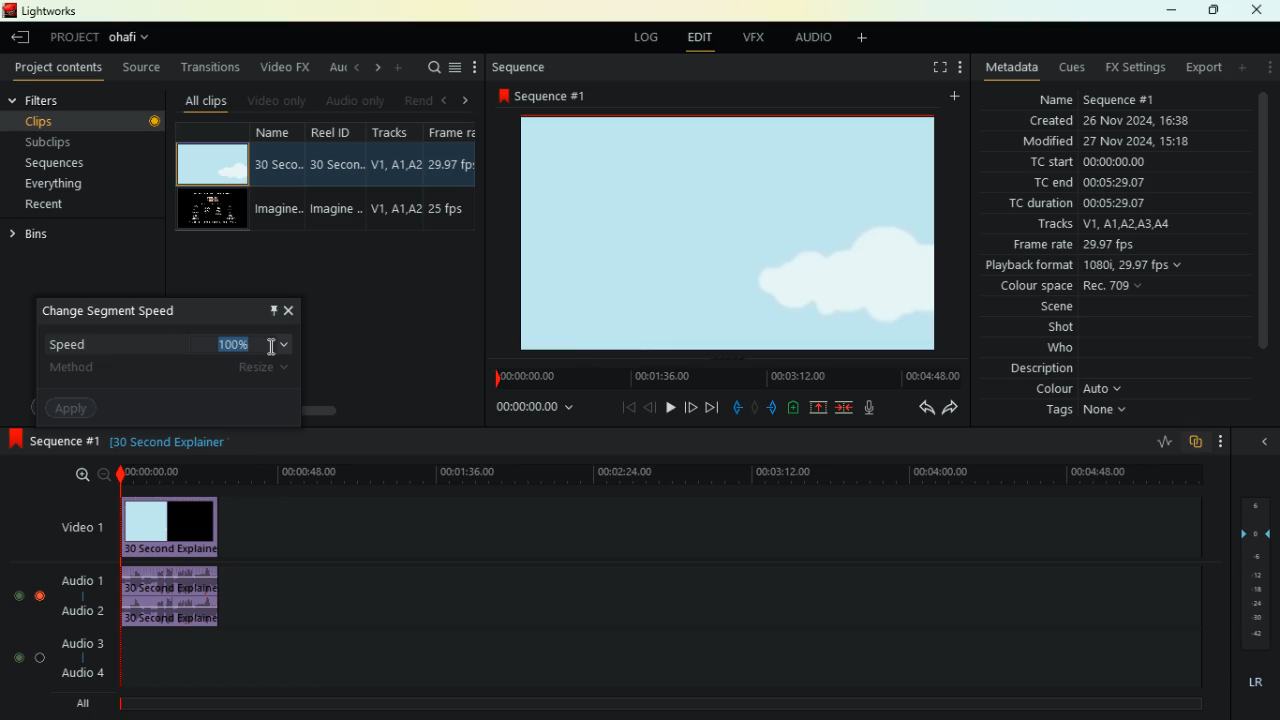 The width and height of the screenshot is (1280, 720). Describe the element at coordinates (78, 526) in the screenshot. I see `video1` at that location.